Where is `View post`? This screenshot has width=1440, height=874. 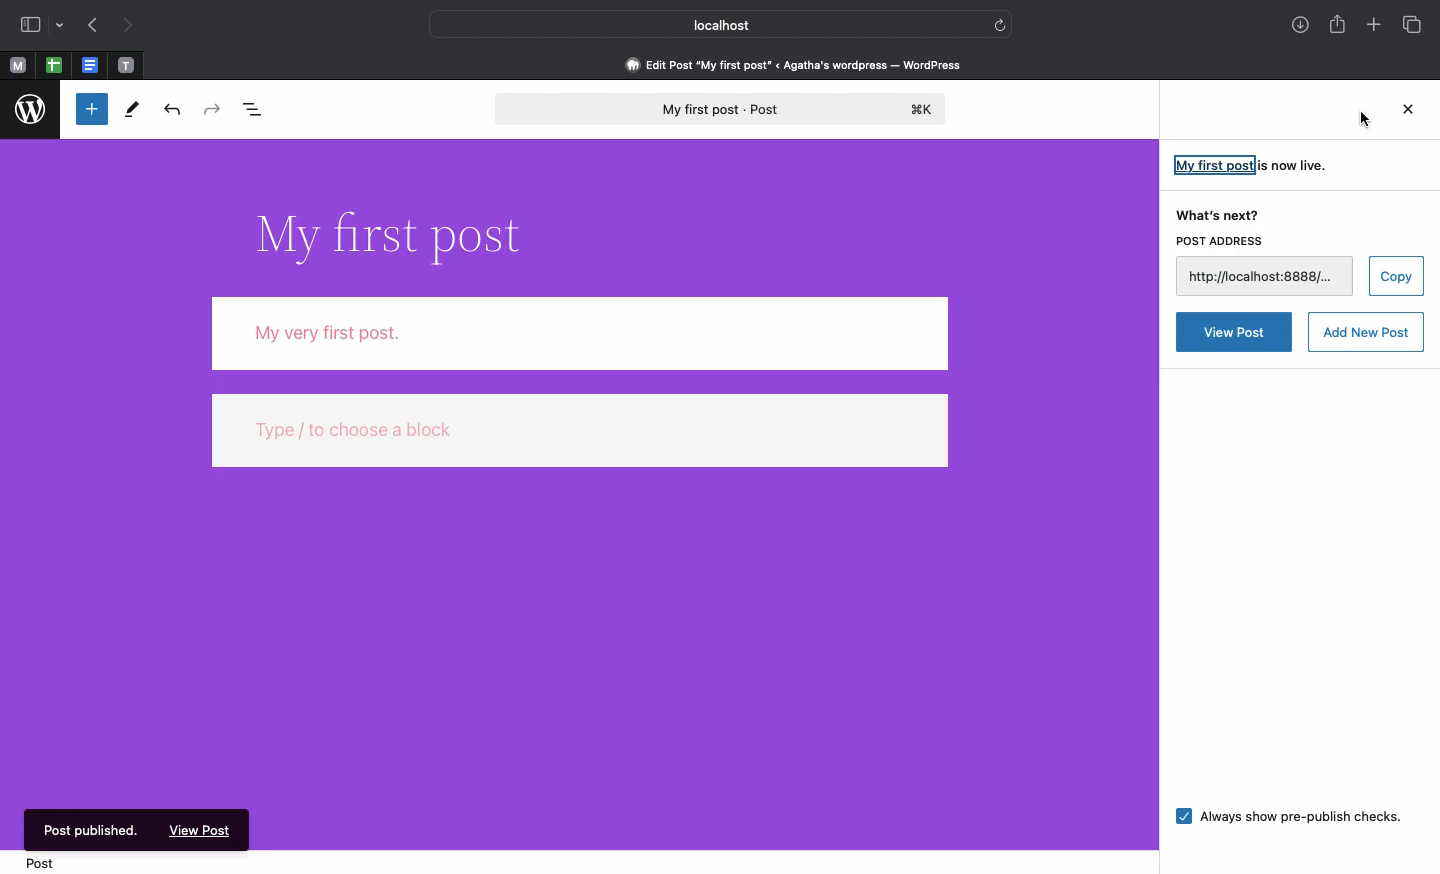
View post is located at coordinates (1233, 333).